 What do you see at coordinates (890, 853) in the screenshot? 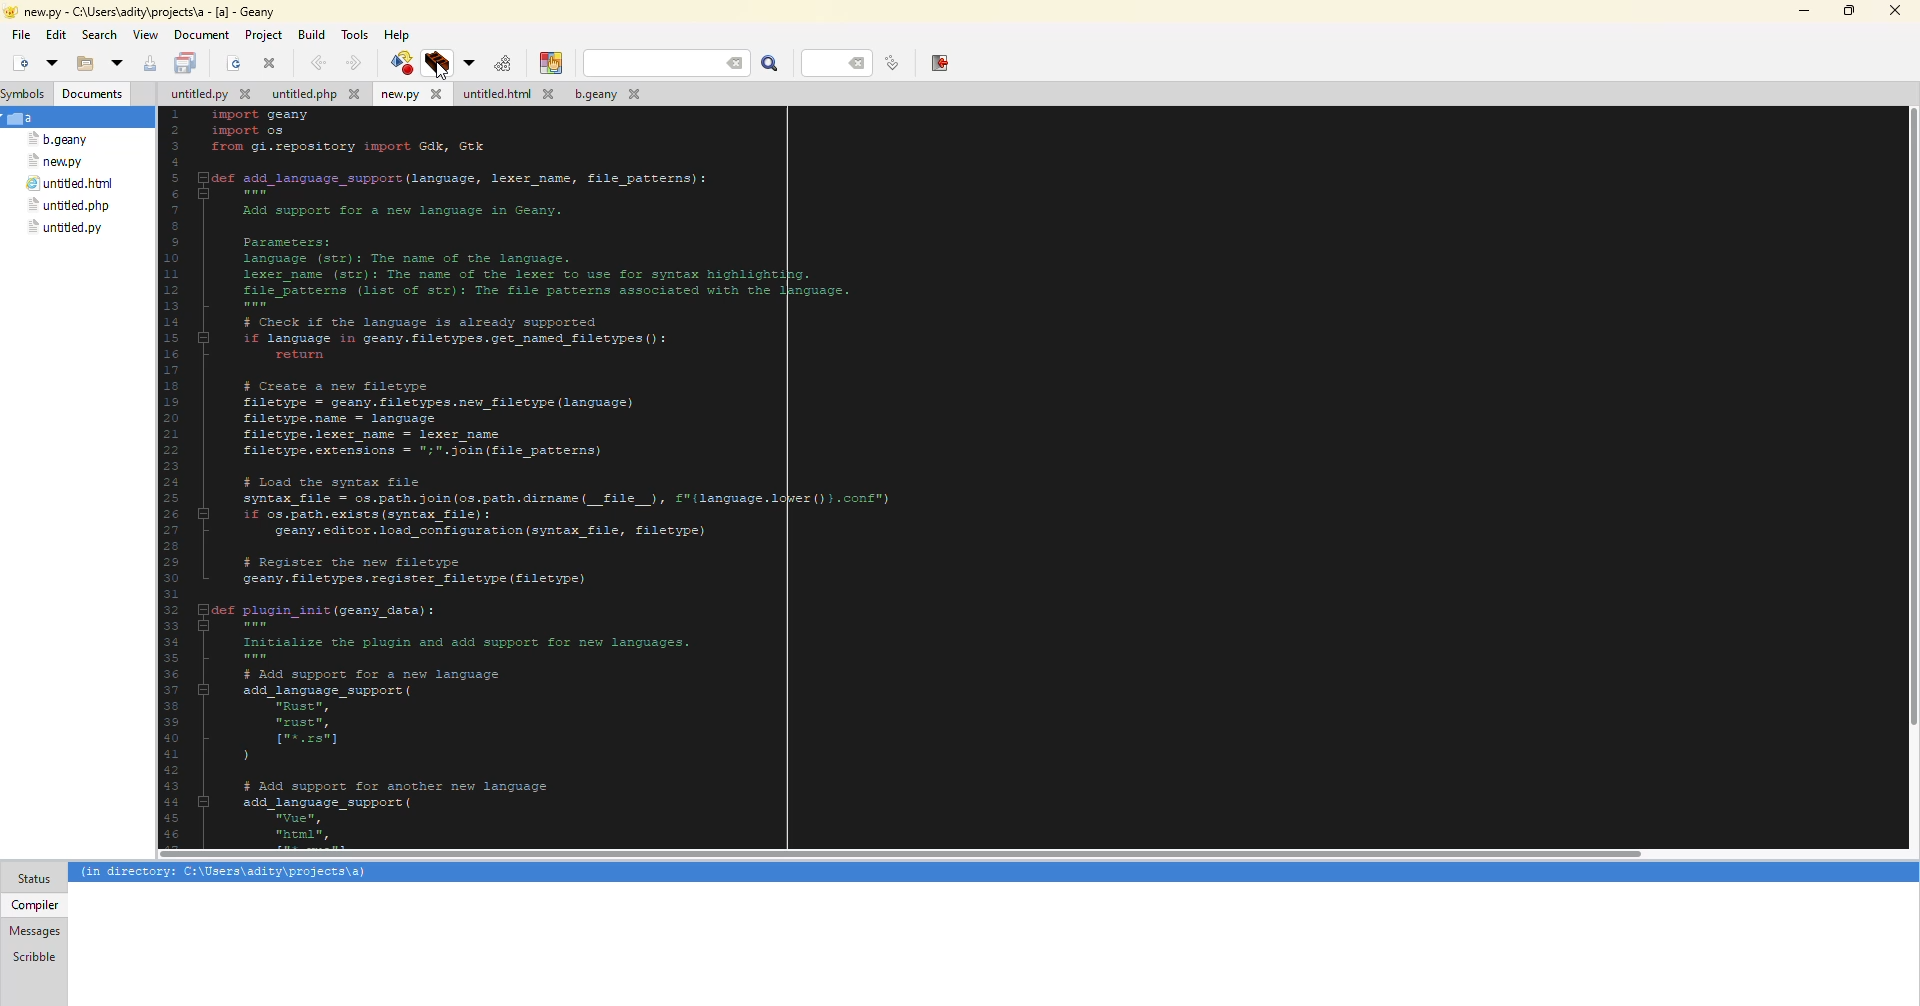
I see `scroll bar` at bounding box center [890, 853].